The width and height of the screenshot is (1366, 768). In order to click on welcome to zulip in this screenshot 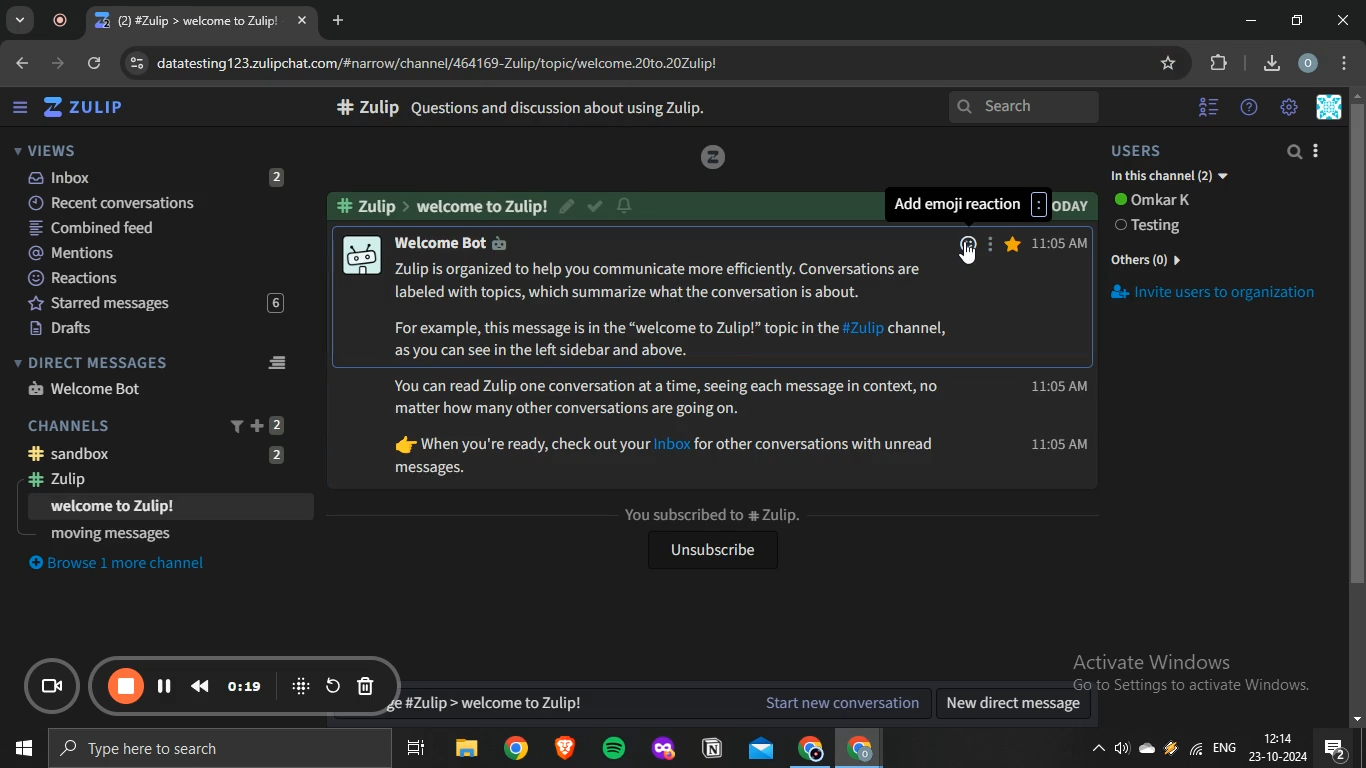, I will do `click(115, 507)`.